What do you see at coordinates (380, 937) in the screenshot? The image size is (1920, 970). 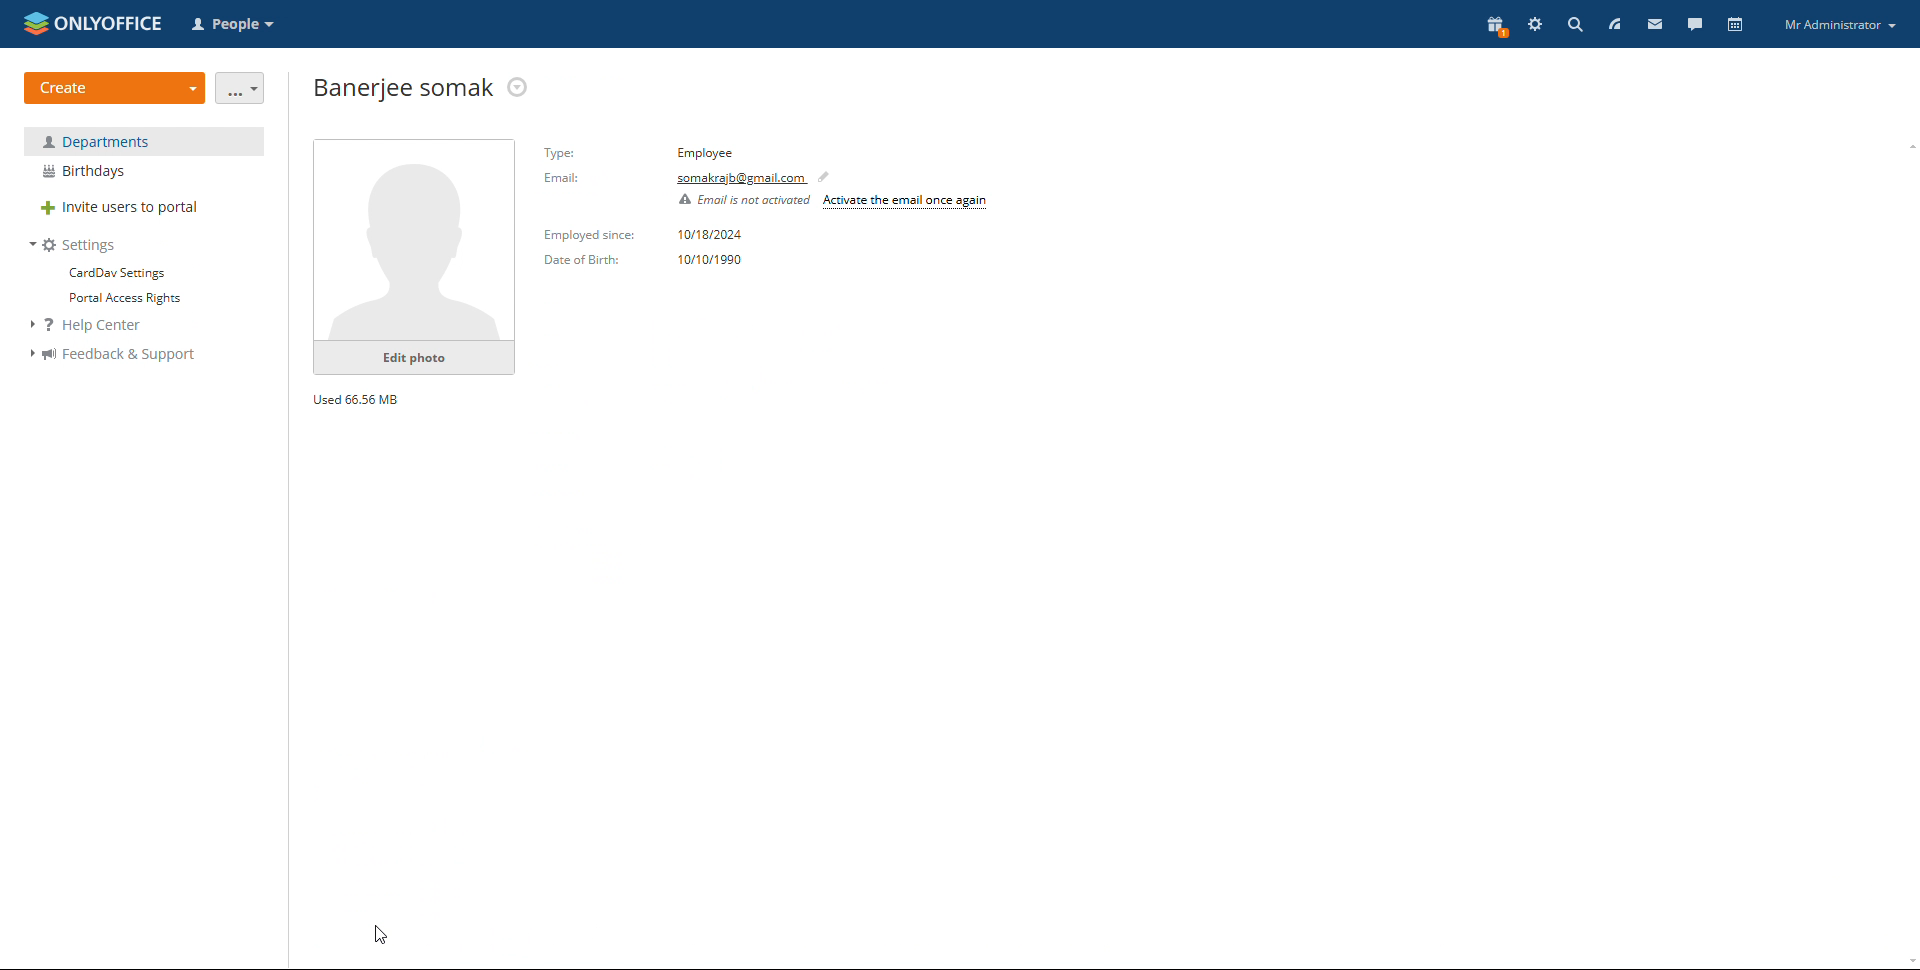 I see `Cursor` at bounding box center [380, 937].